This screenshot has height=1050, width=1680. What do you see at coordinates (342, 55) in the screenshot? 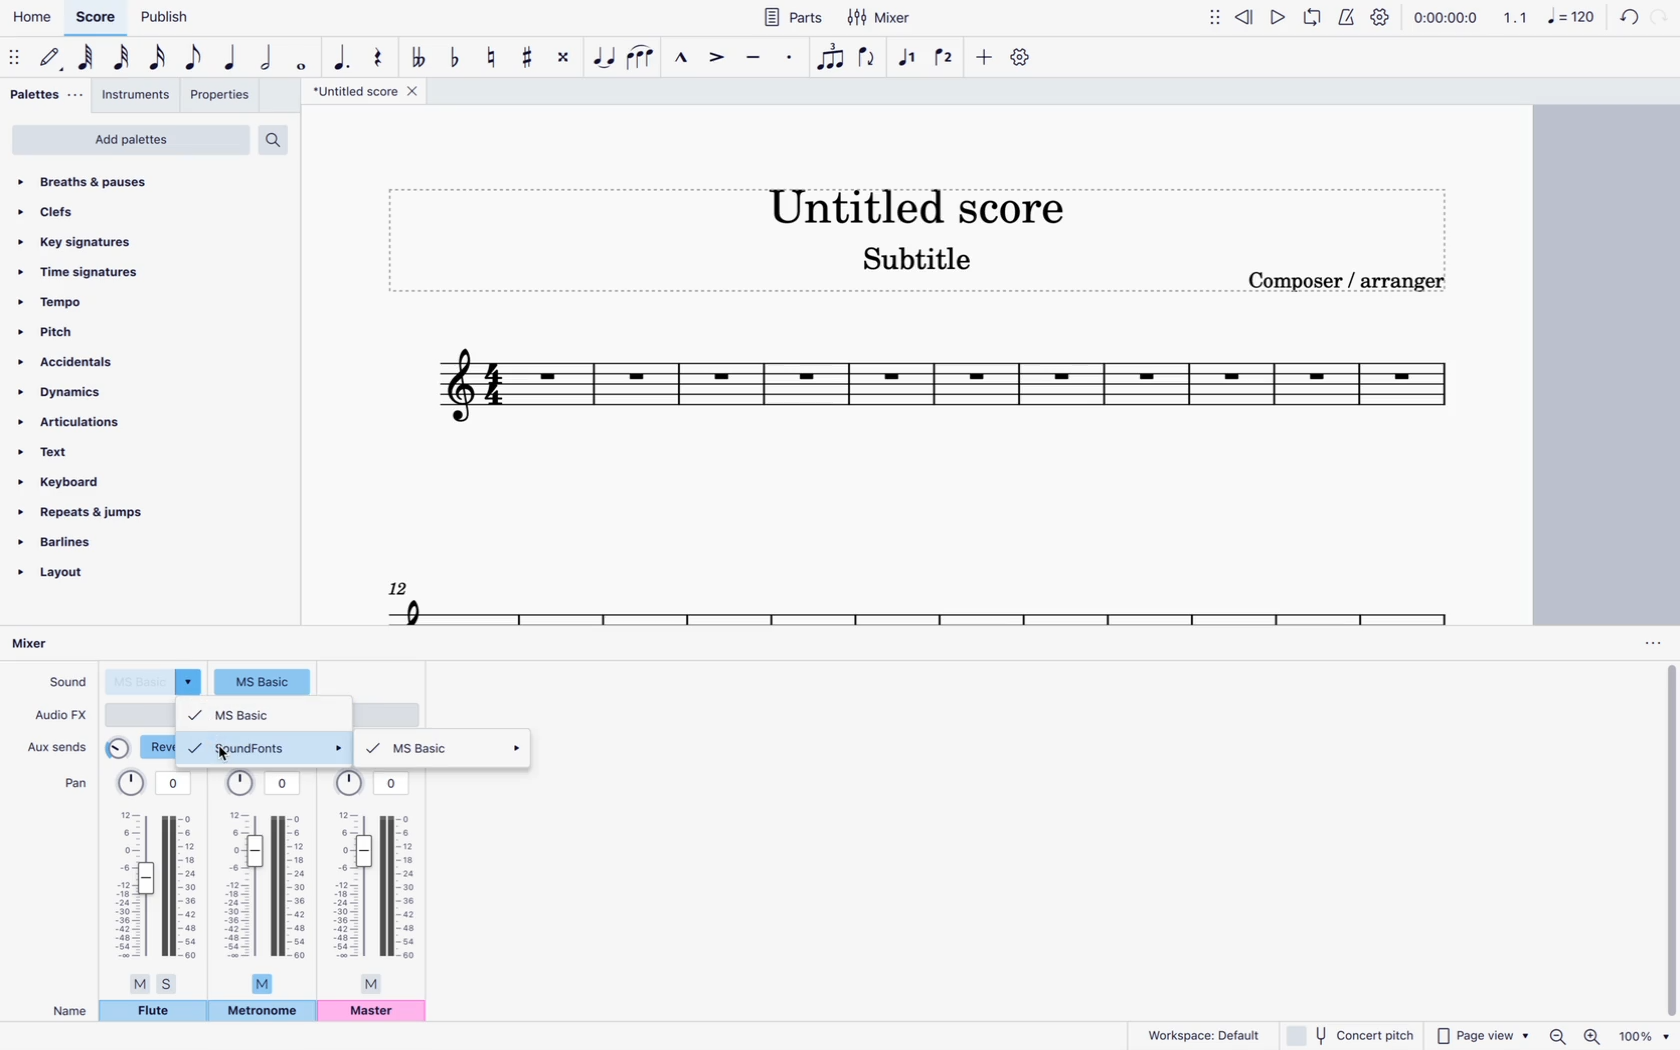
I see `augmentation dot` at bounding box center [342, 55].